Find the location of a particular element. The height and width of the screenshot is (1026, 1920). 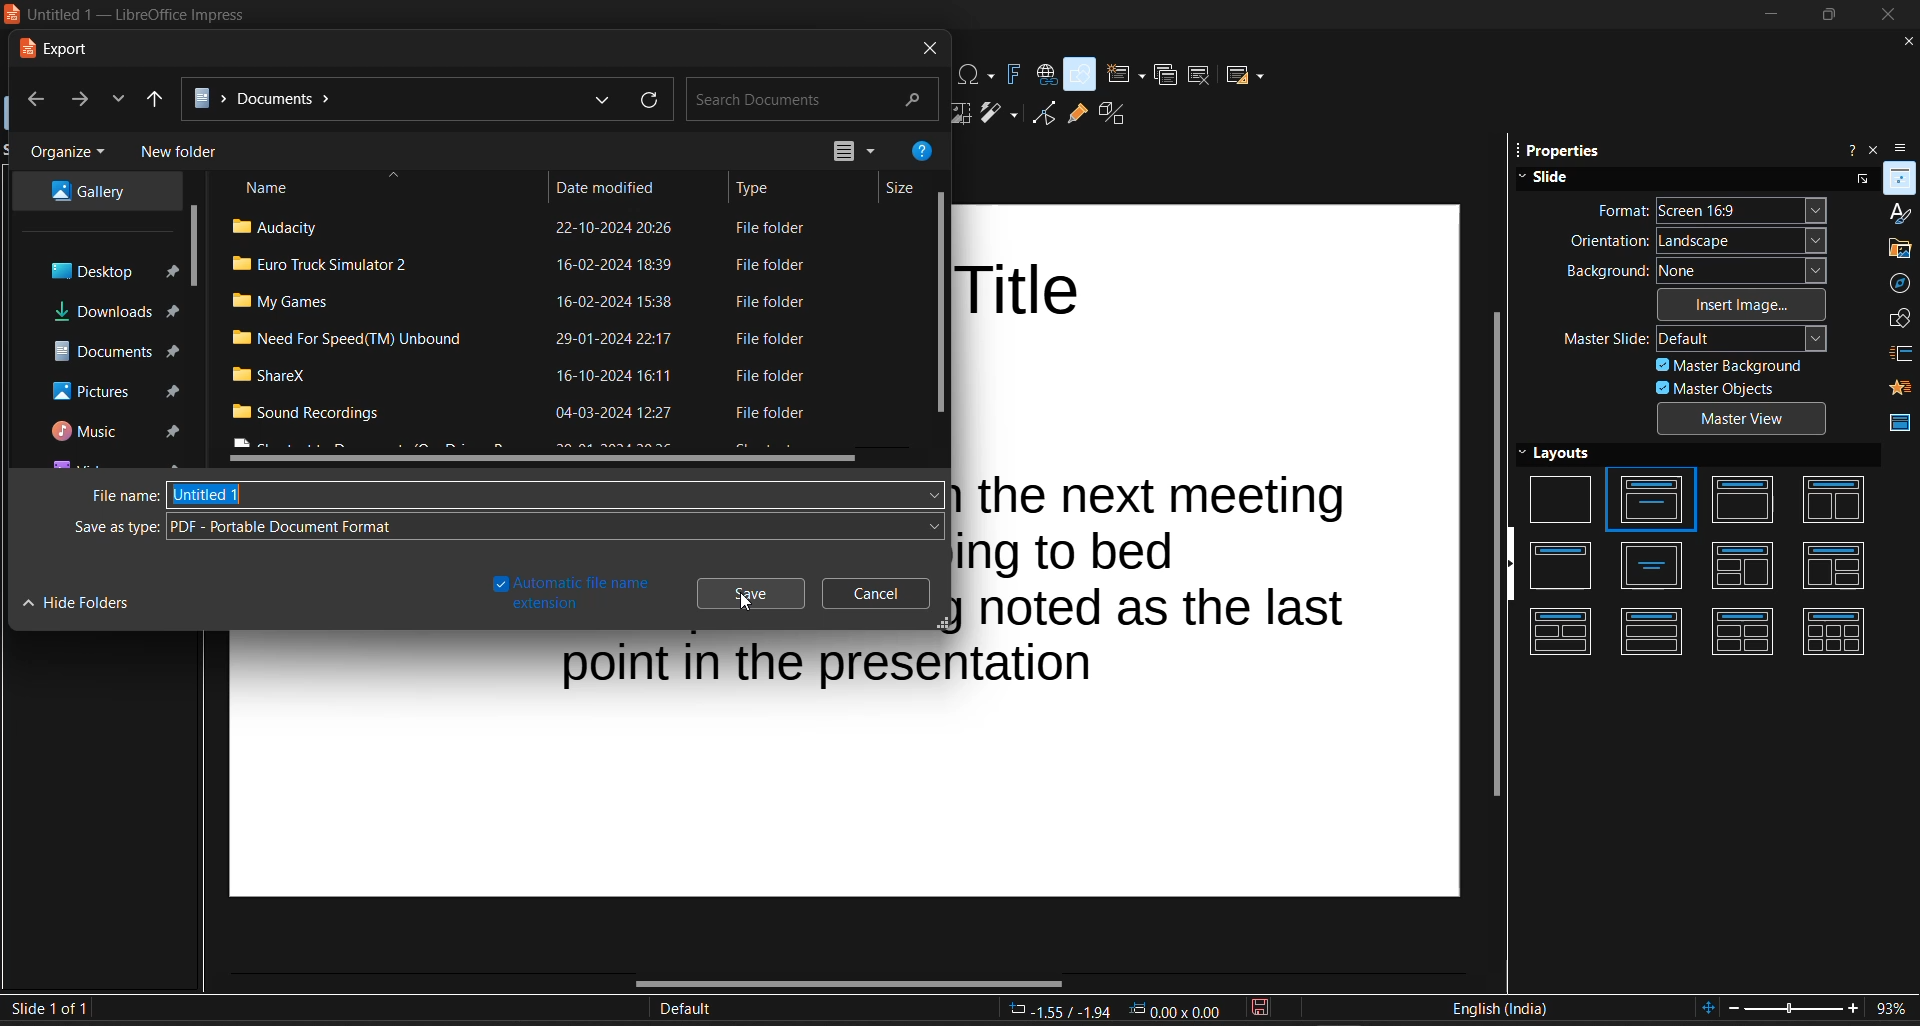

Pictures is located at coordinates (116, 387).